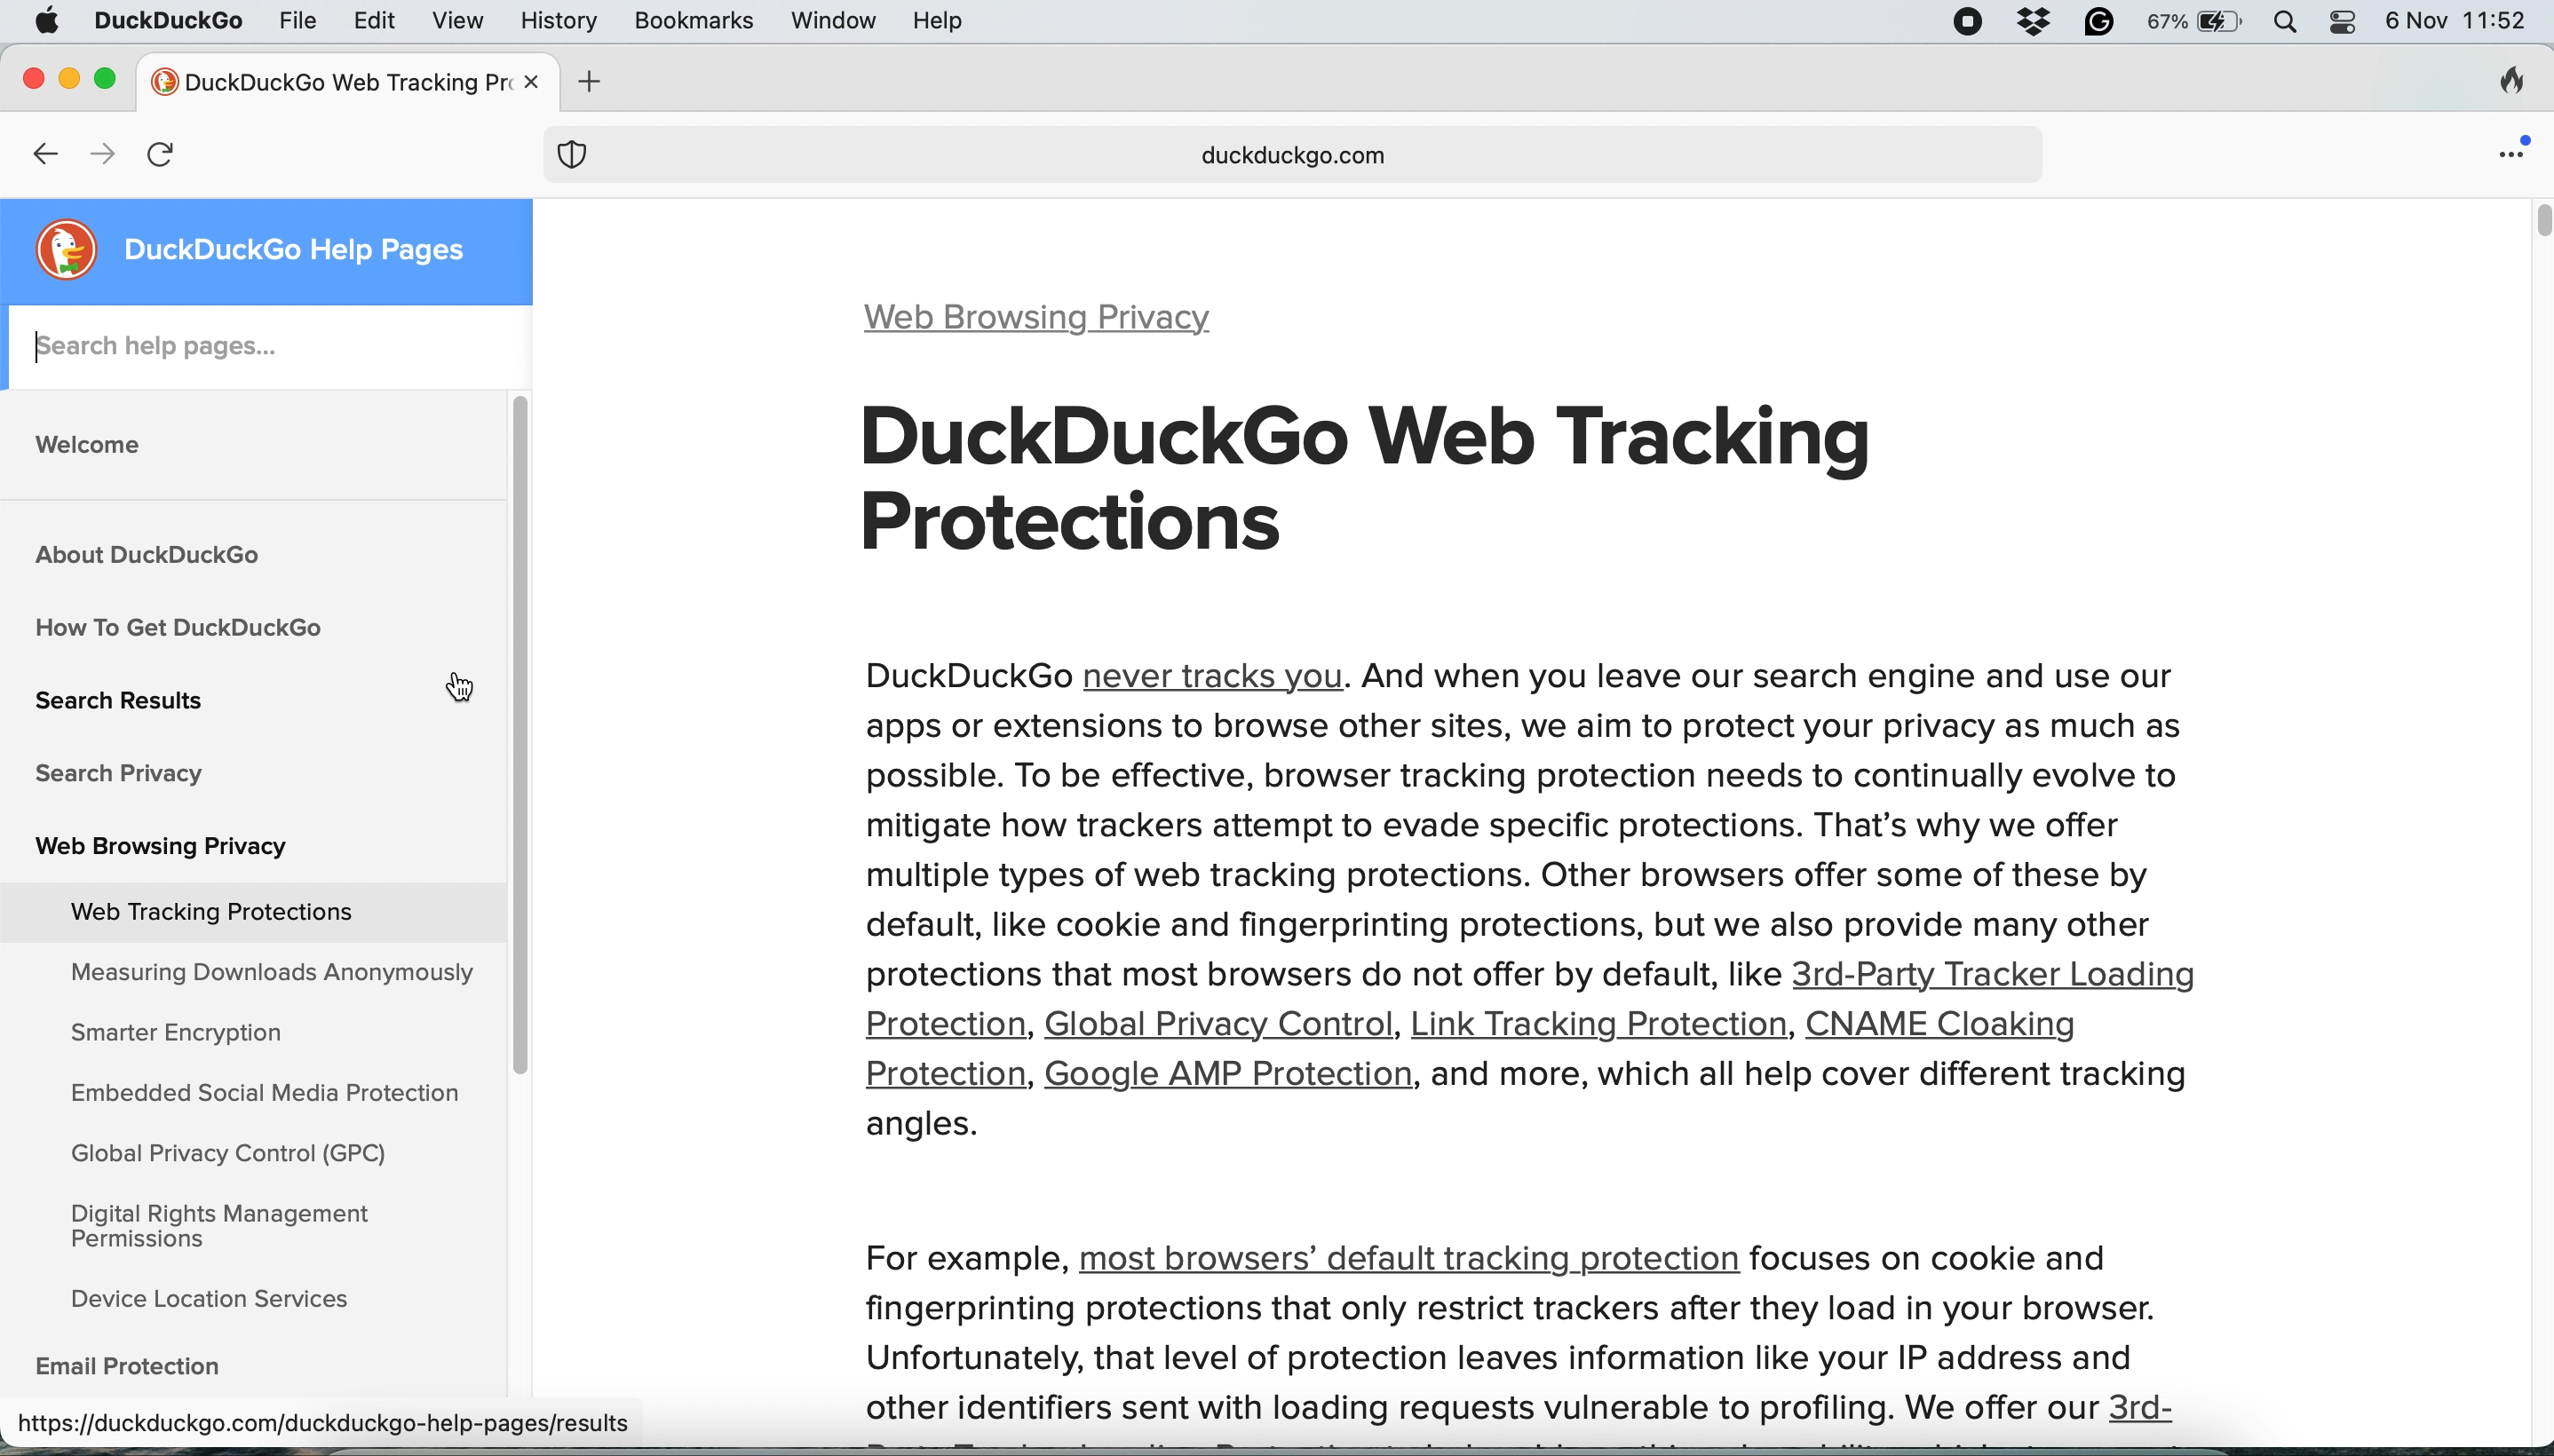 The height and width of the screenshot is (1456, 2554). Describe the element at coordinates (1525, 1366) in the screenshot. I see `text` at that location.